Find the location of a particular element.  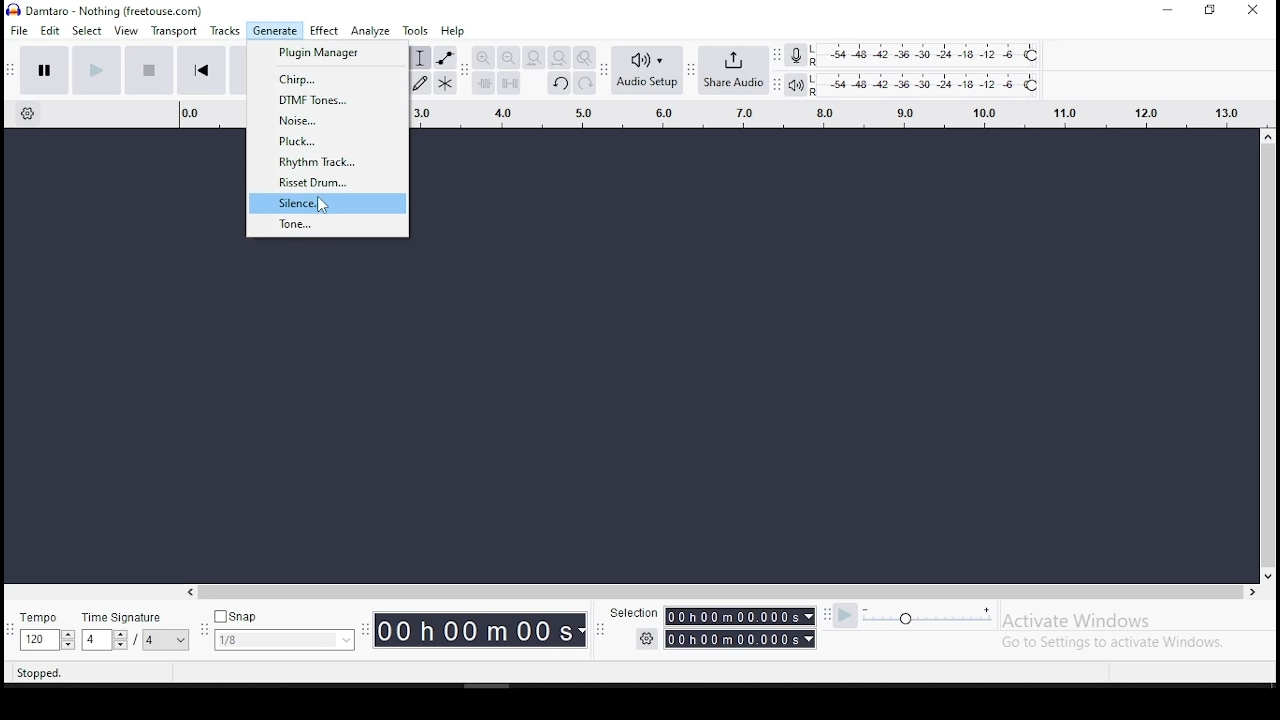

tone is located at coordinates (327, 226).